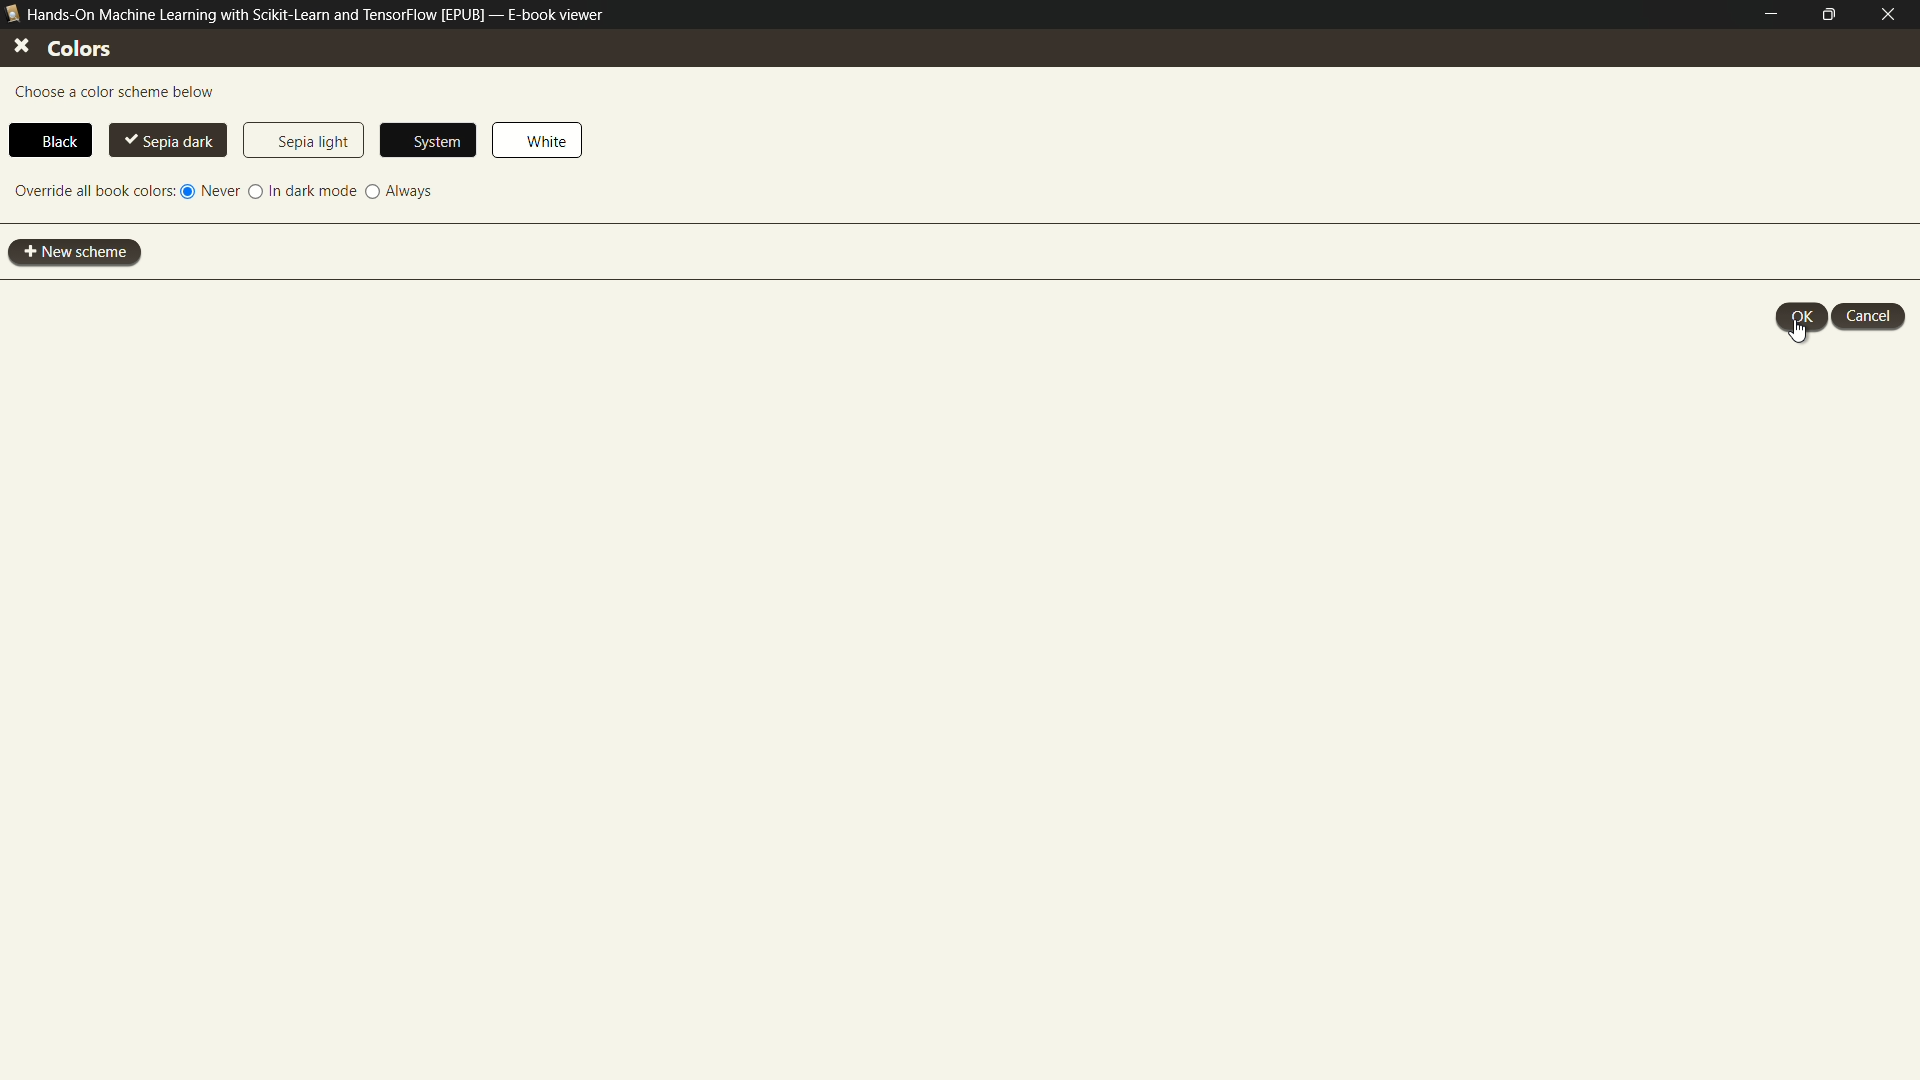 The image size is (1920, 1080). What do you see at coordinates (537, 140) in the screenshot?
I see `white` at bounding box center [537, 140].